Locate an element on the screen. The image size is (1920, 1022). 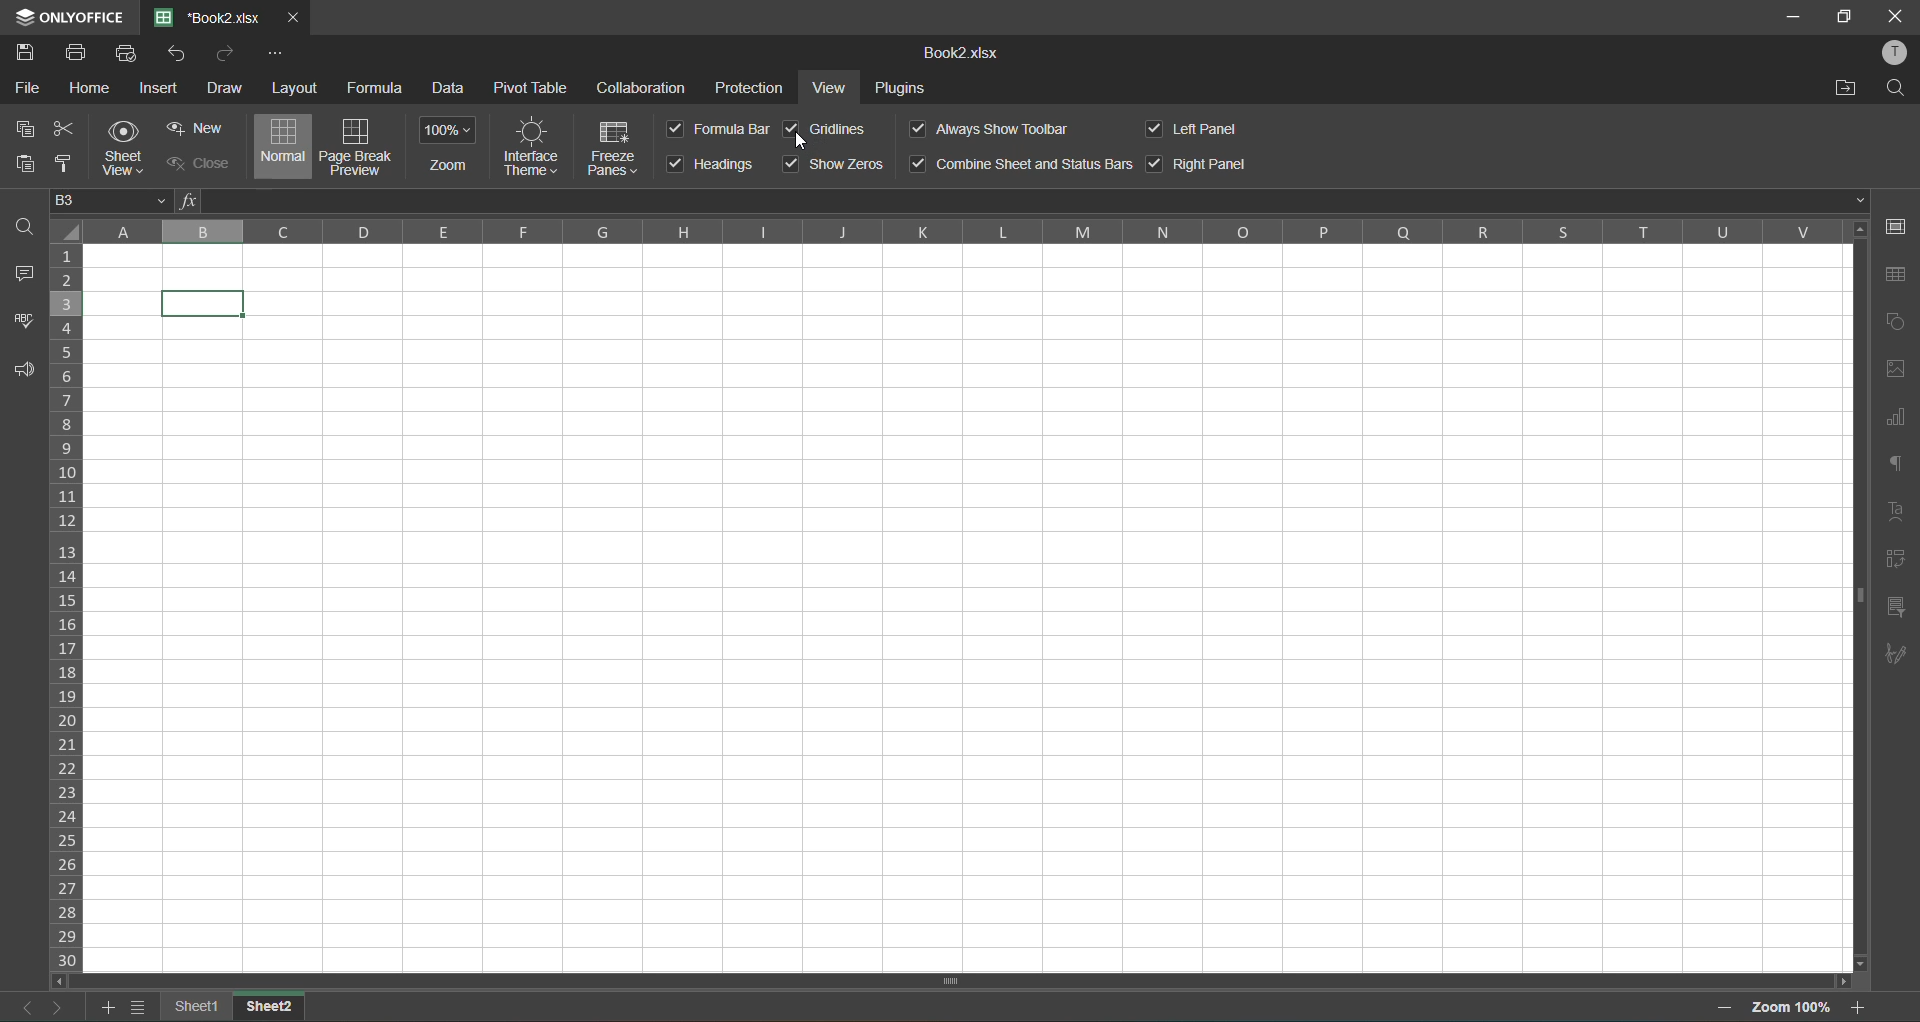
combine sheet and status bars is located at coordinates (1019, 163).